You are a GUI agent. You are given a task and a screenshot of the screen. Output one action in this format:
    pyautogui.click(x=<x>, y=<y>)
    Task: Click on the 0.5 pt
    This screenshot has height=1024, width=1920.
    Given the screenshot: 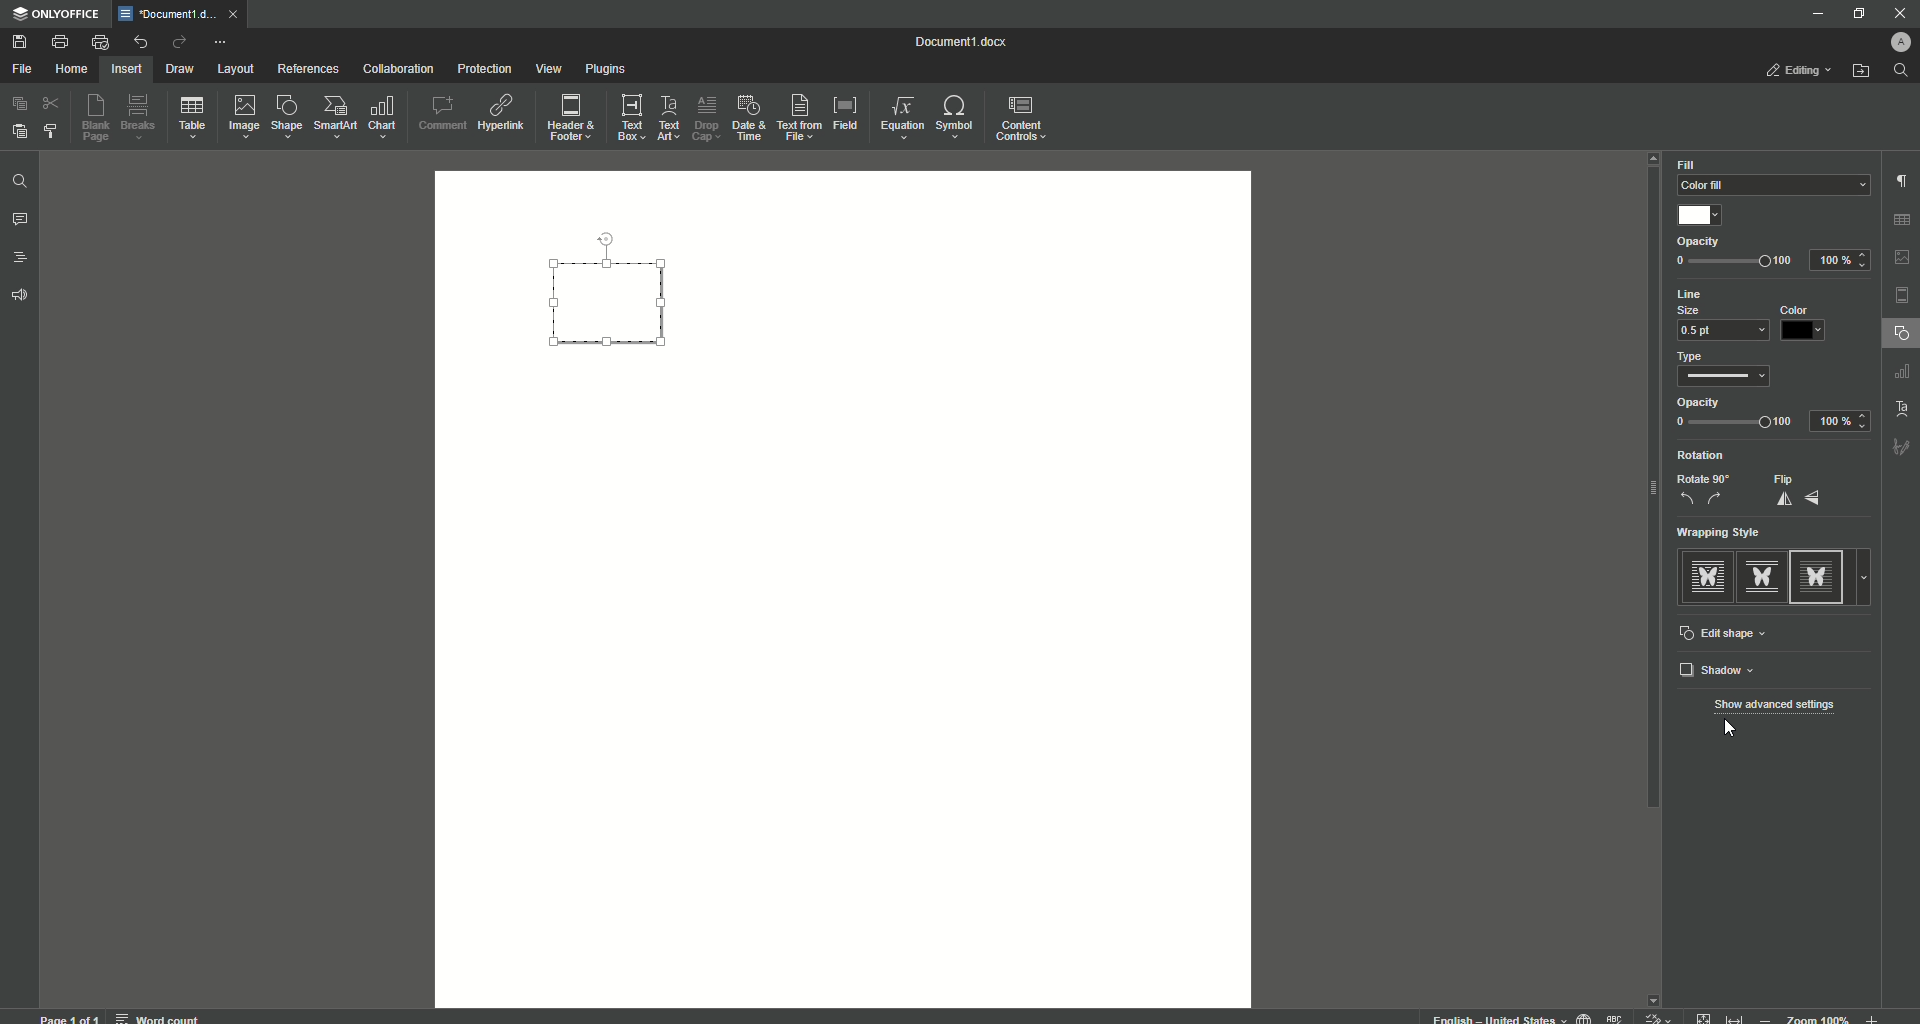 What is the action you would take?
    pyautogui.click(x=1720, y=331)
    